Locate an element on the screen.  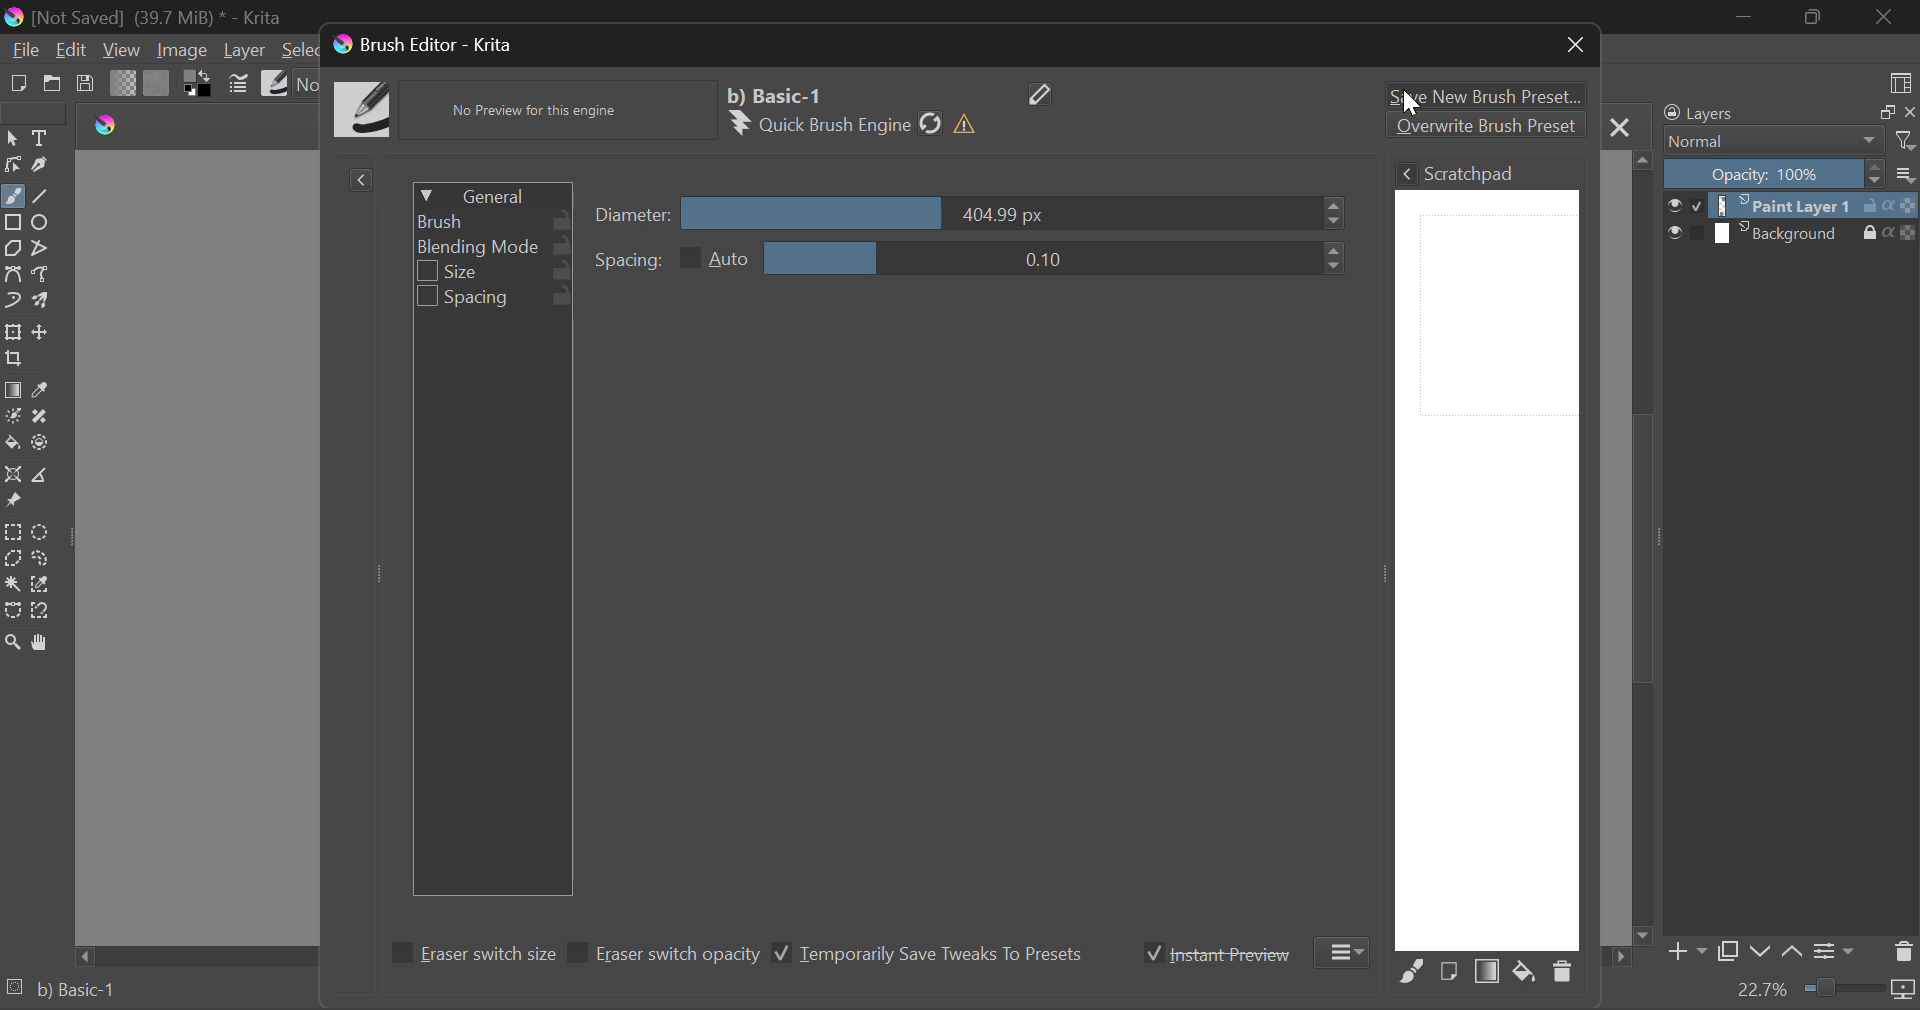
Enclose & Fill is located at coordinates (41, 442).